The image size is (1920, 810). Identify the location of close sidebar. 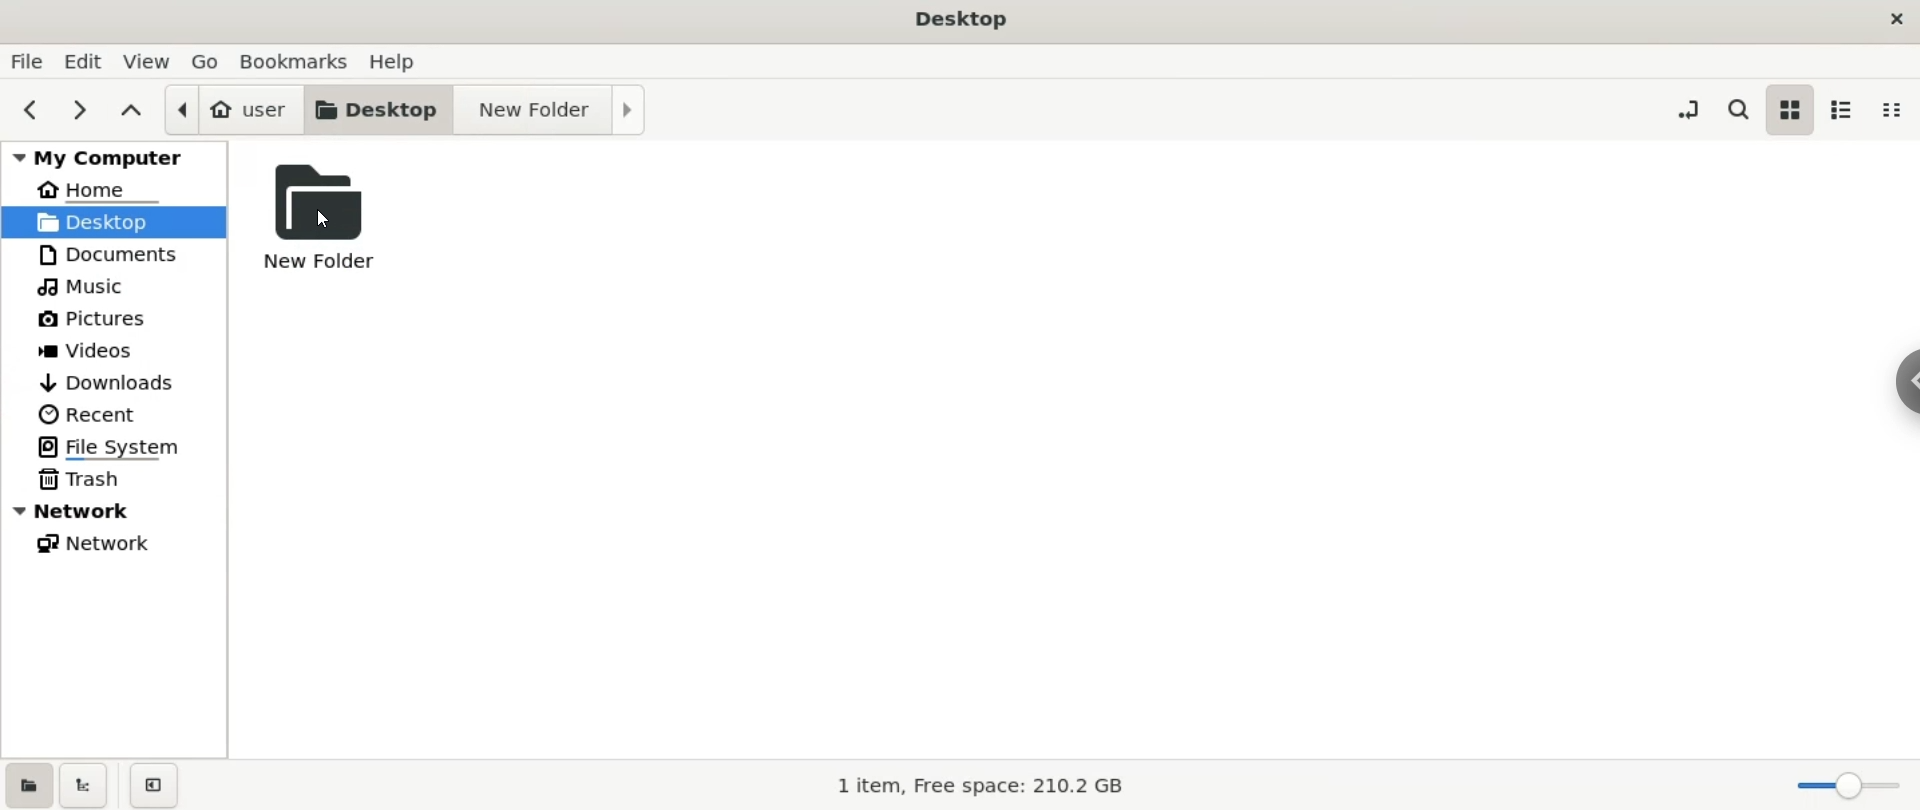
(152, 780).